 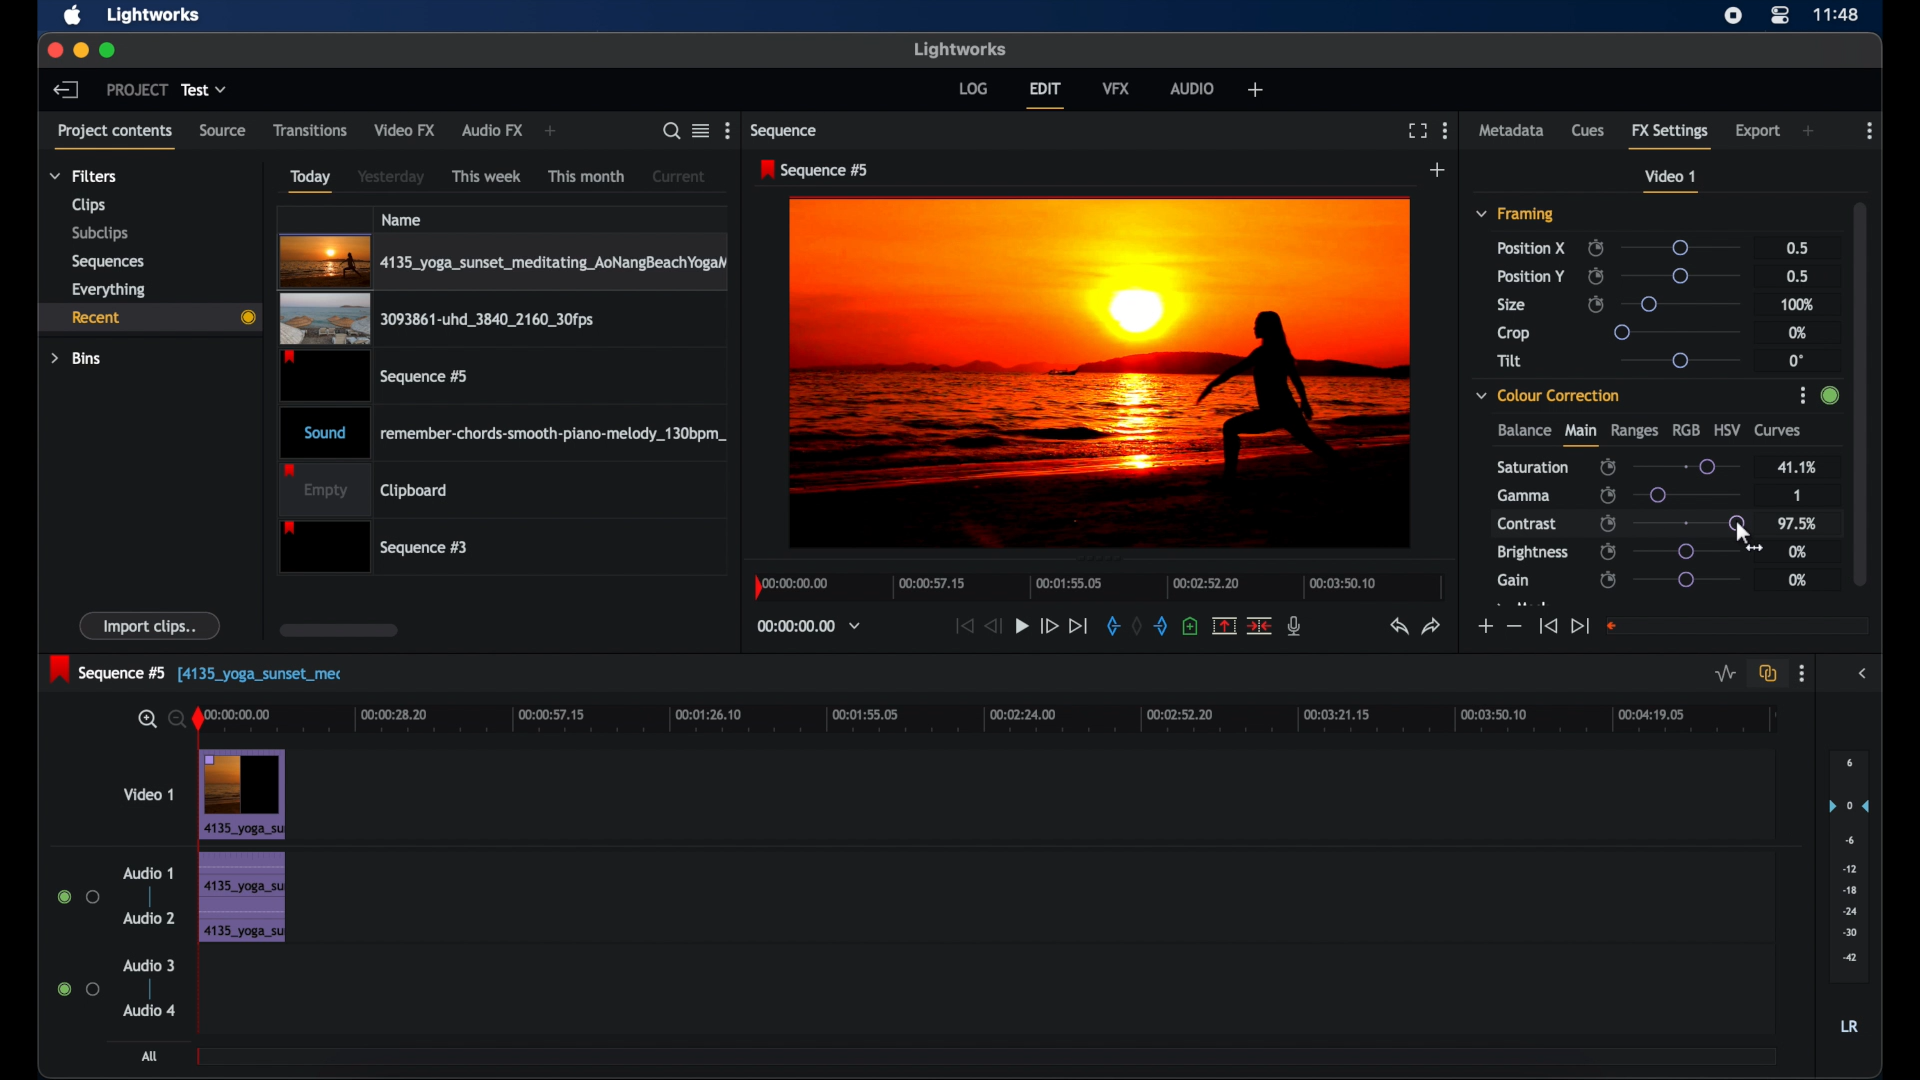 What do you see at coordinates (74, 16) in the screenshot?
I see `apple icon` at bounding box center [74, 16].